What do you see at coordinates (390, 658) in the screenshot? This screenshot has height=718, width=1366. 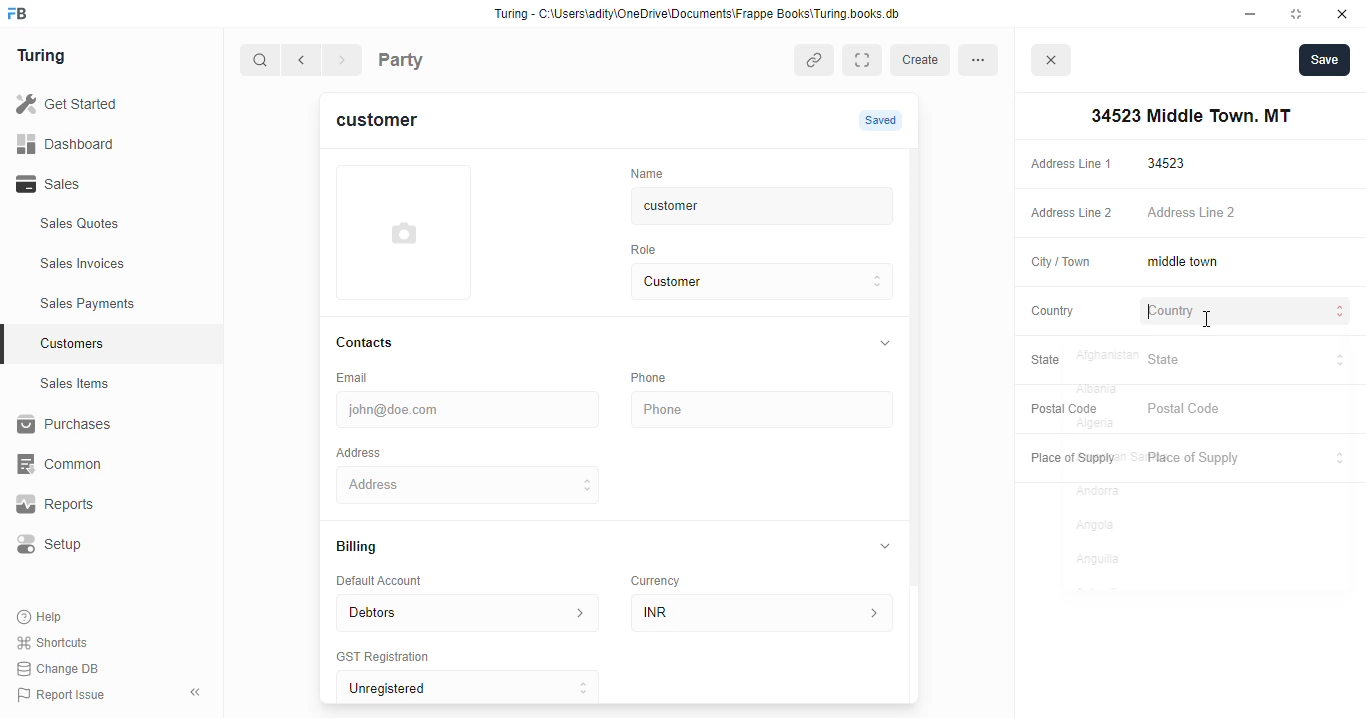 I see `‘GST Registration` at bounding box center [390, 658].